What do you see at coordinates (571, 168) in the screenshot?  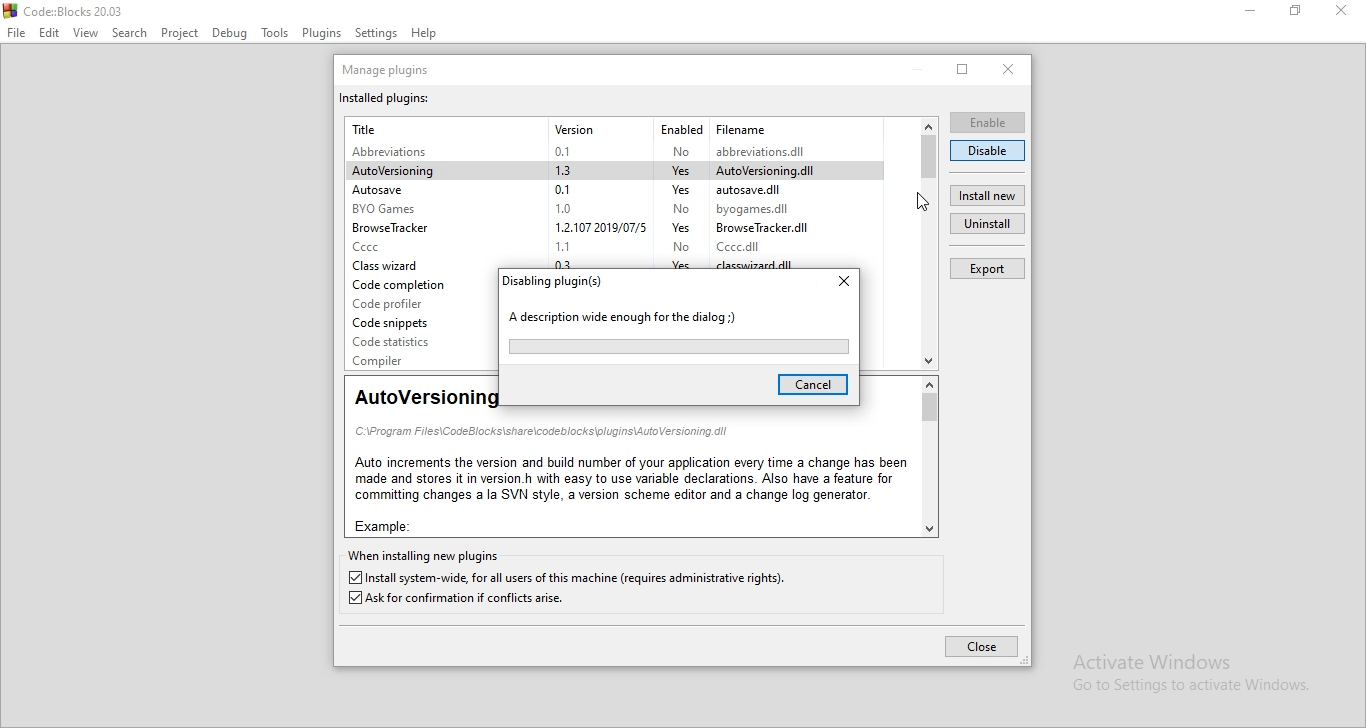 I see `1.3` at bounding box center [571, 168].